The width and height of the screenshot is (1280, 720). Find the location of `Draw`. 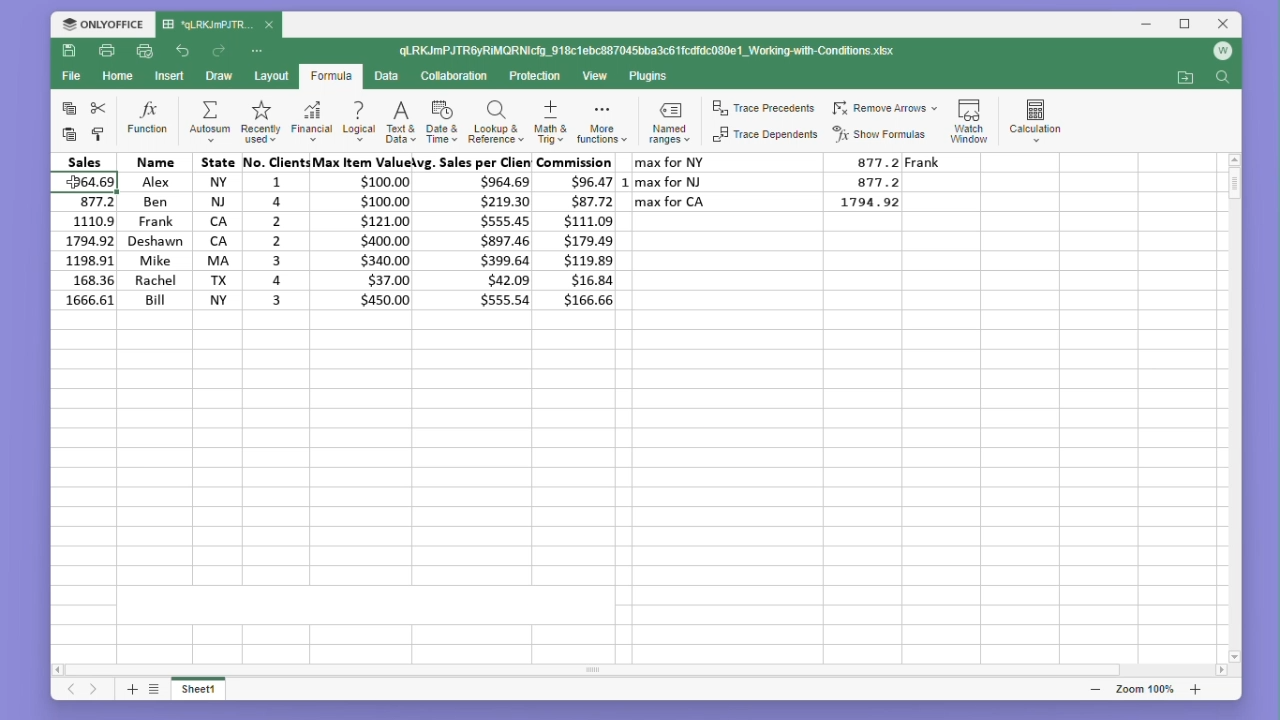

Draw is located at coordinates (218, 76).